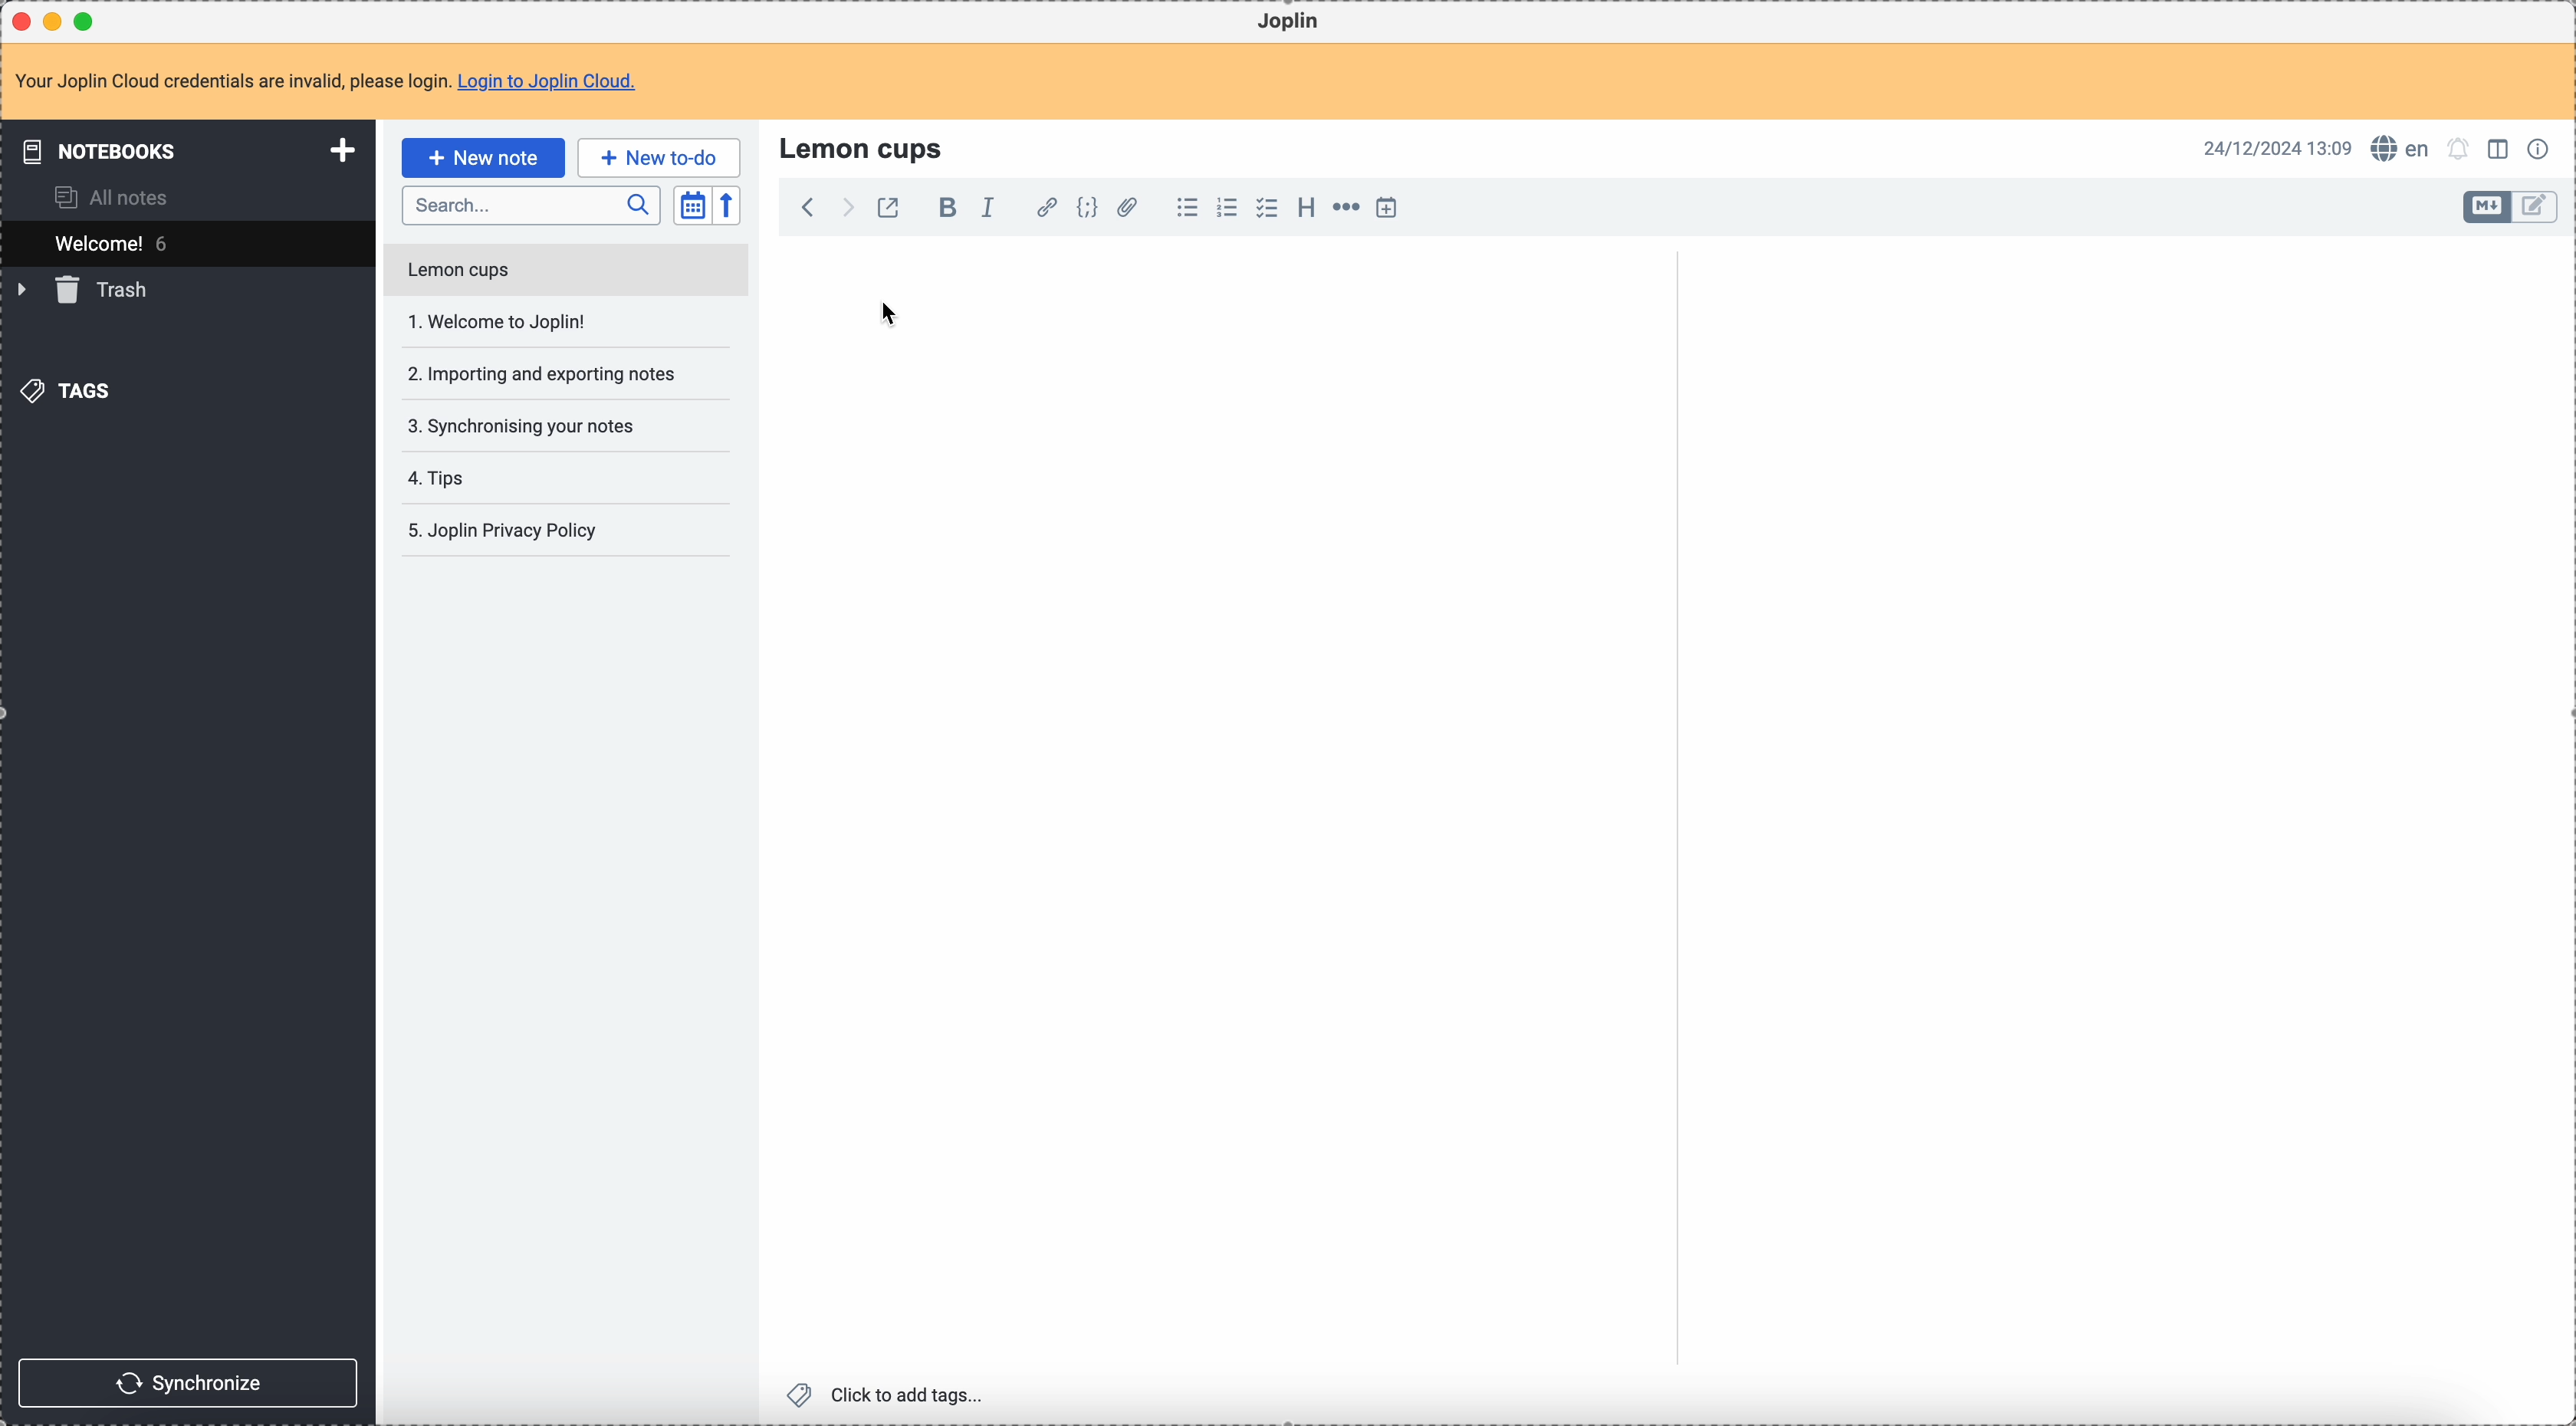 Image resolution: width=2576 pixels, height=1426 pixels. I want to click on lemon cups, so click(865, 147).